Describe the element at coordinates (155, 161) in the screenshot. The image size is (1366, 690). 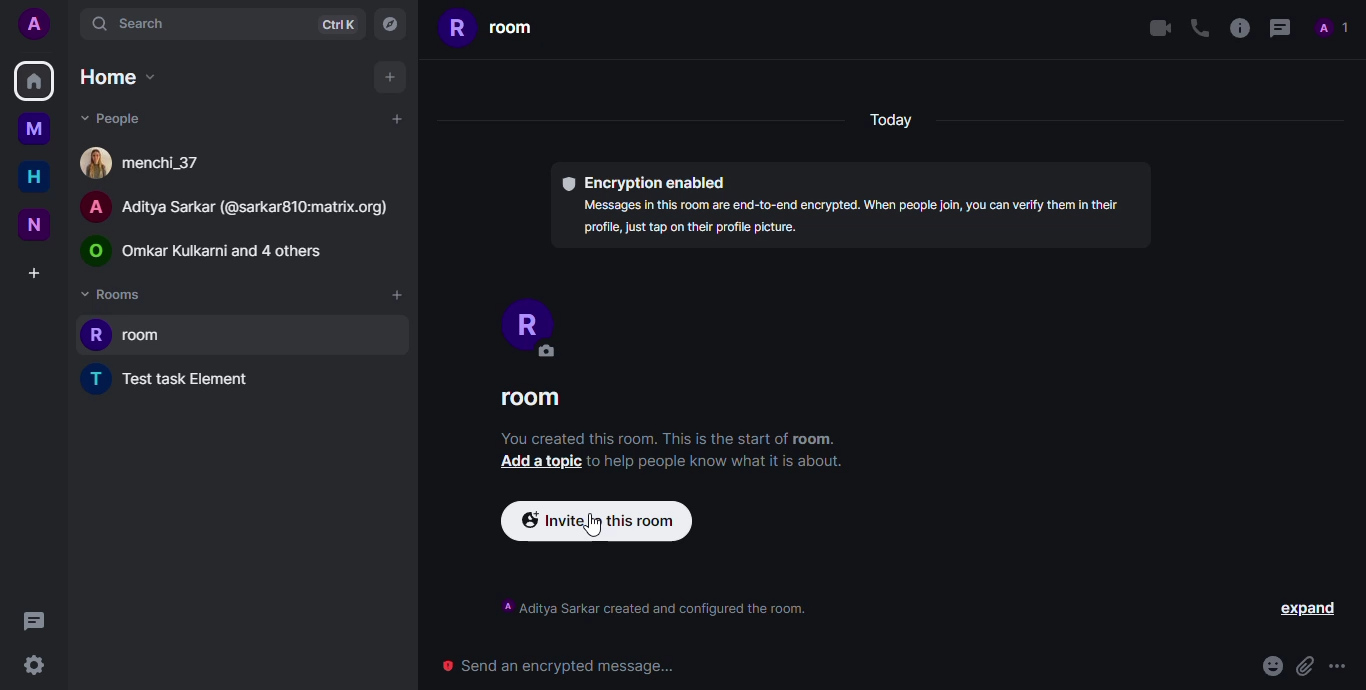
I see `menchi_37` at that location.